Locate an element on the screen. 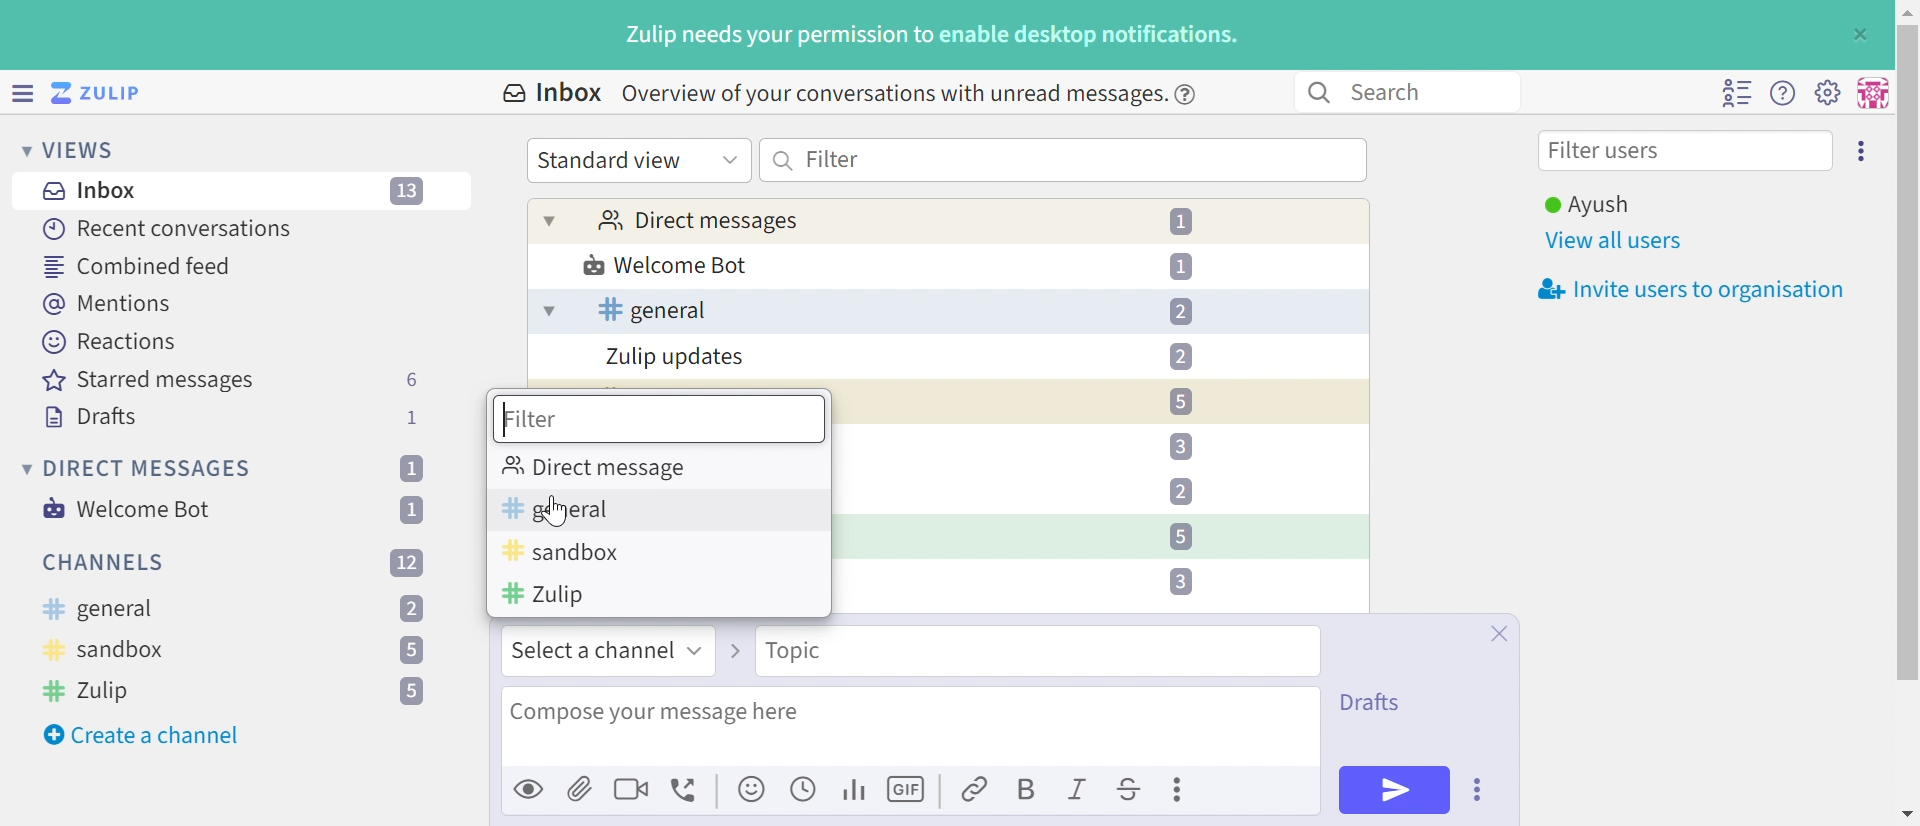 The height and width of the screenshot is (826, 1920). VIEWS is located at coordinates (85, 149).